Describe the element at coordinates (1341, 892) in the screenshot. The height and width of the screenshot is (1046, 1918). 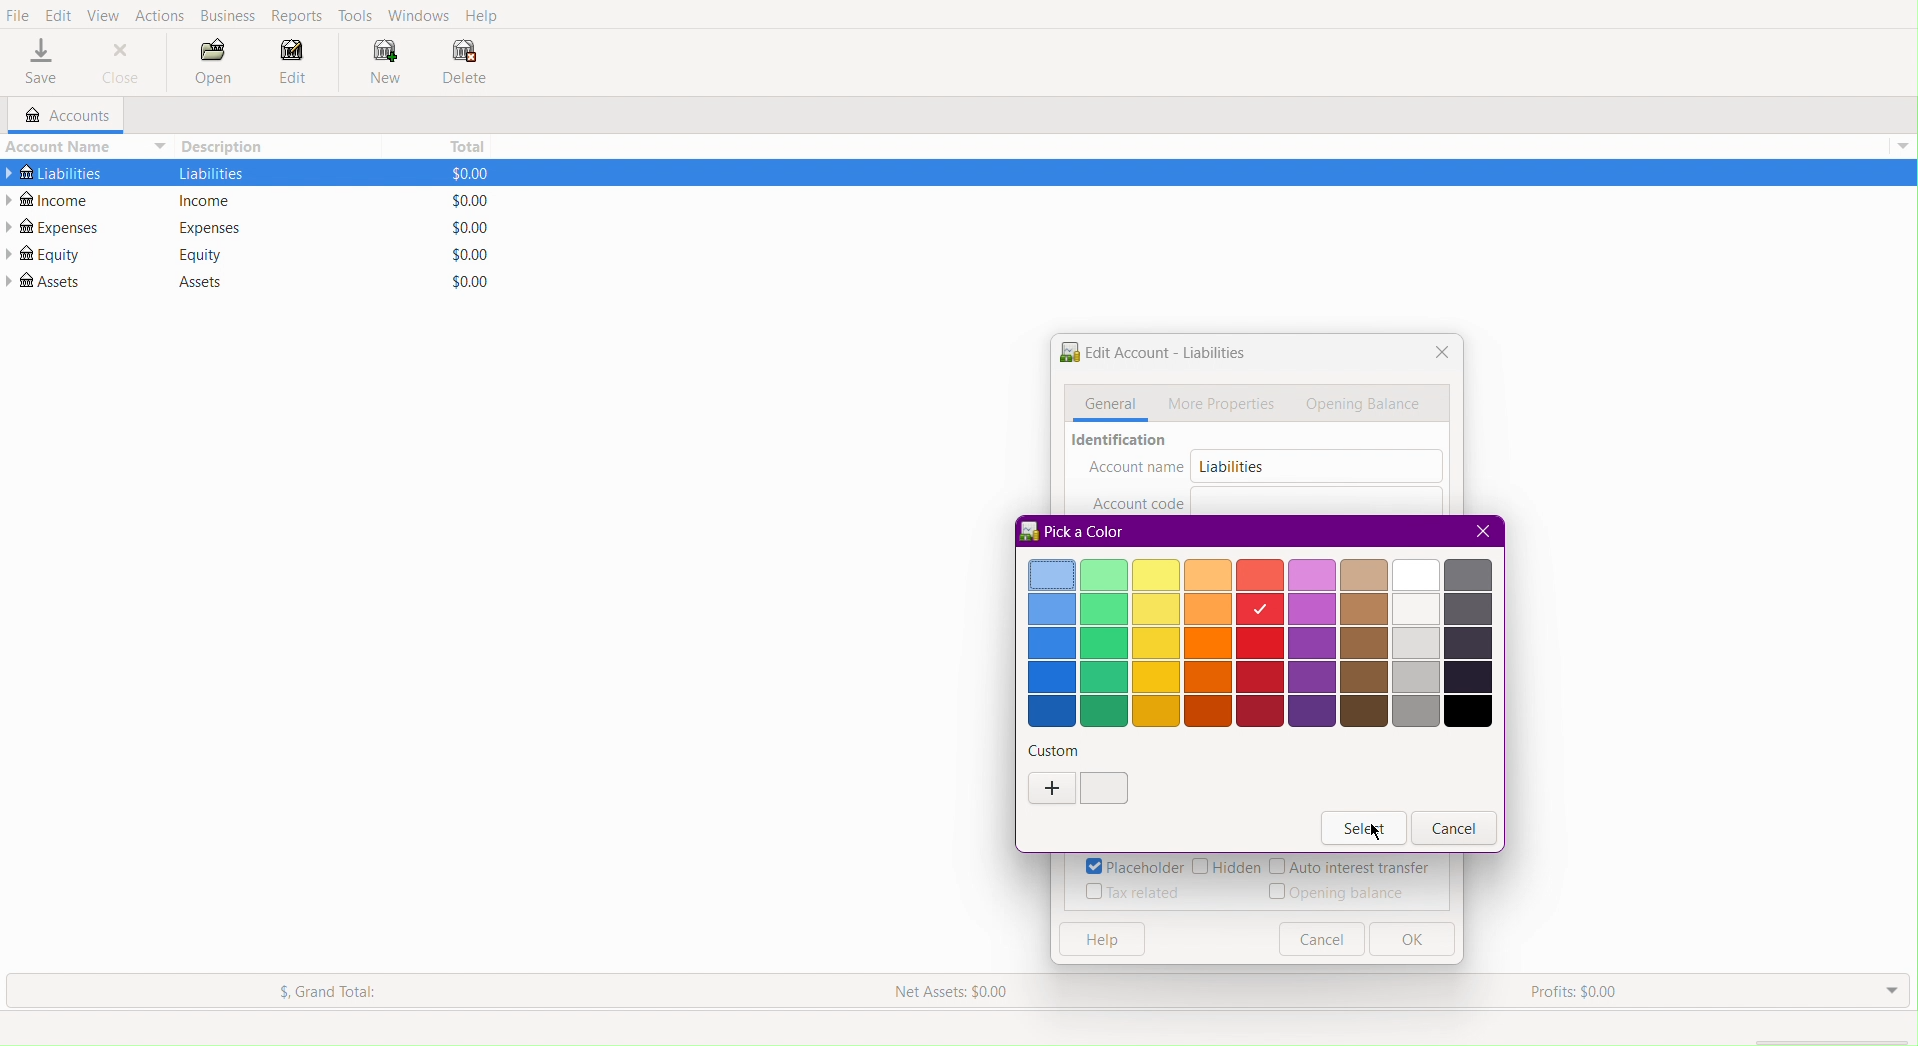
I see `Opening balance` at that location.